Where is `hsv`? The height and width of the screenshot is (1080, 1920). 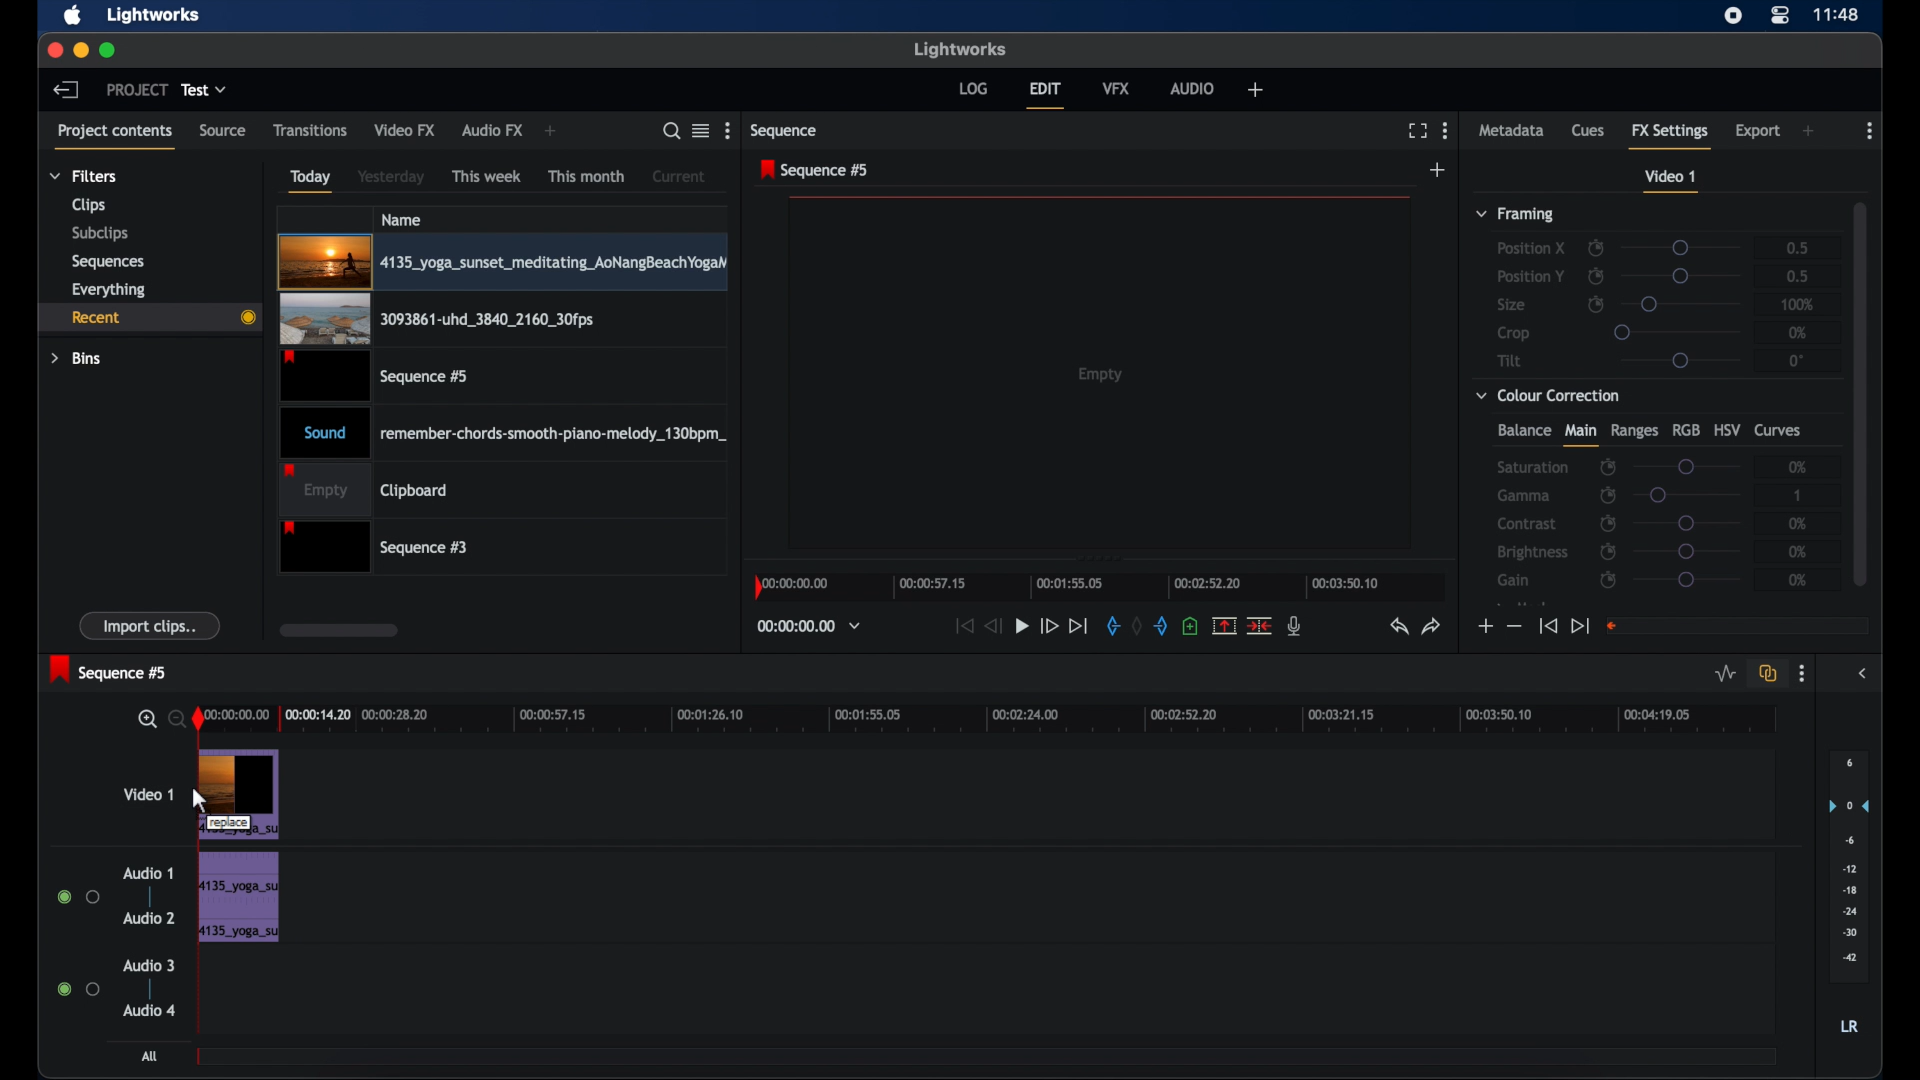
hsv is located at coordinates (1727, 429).